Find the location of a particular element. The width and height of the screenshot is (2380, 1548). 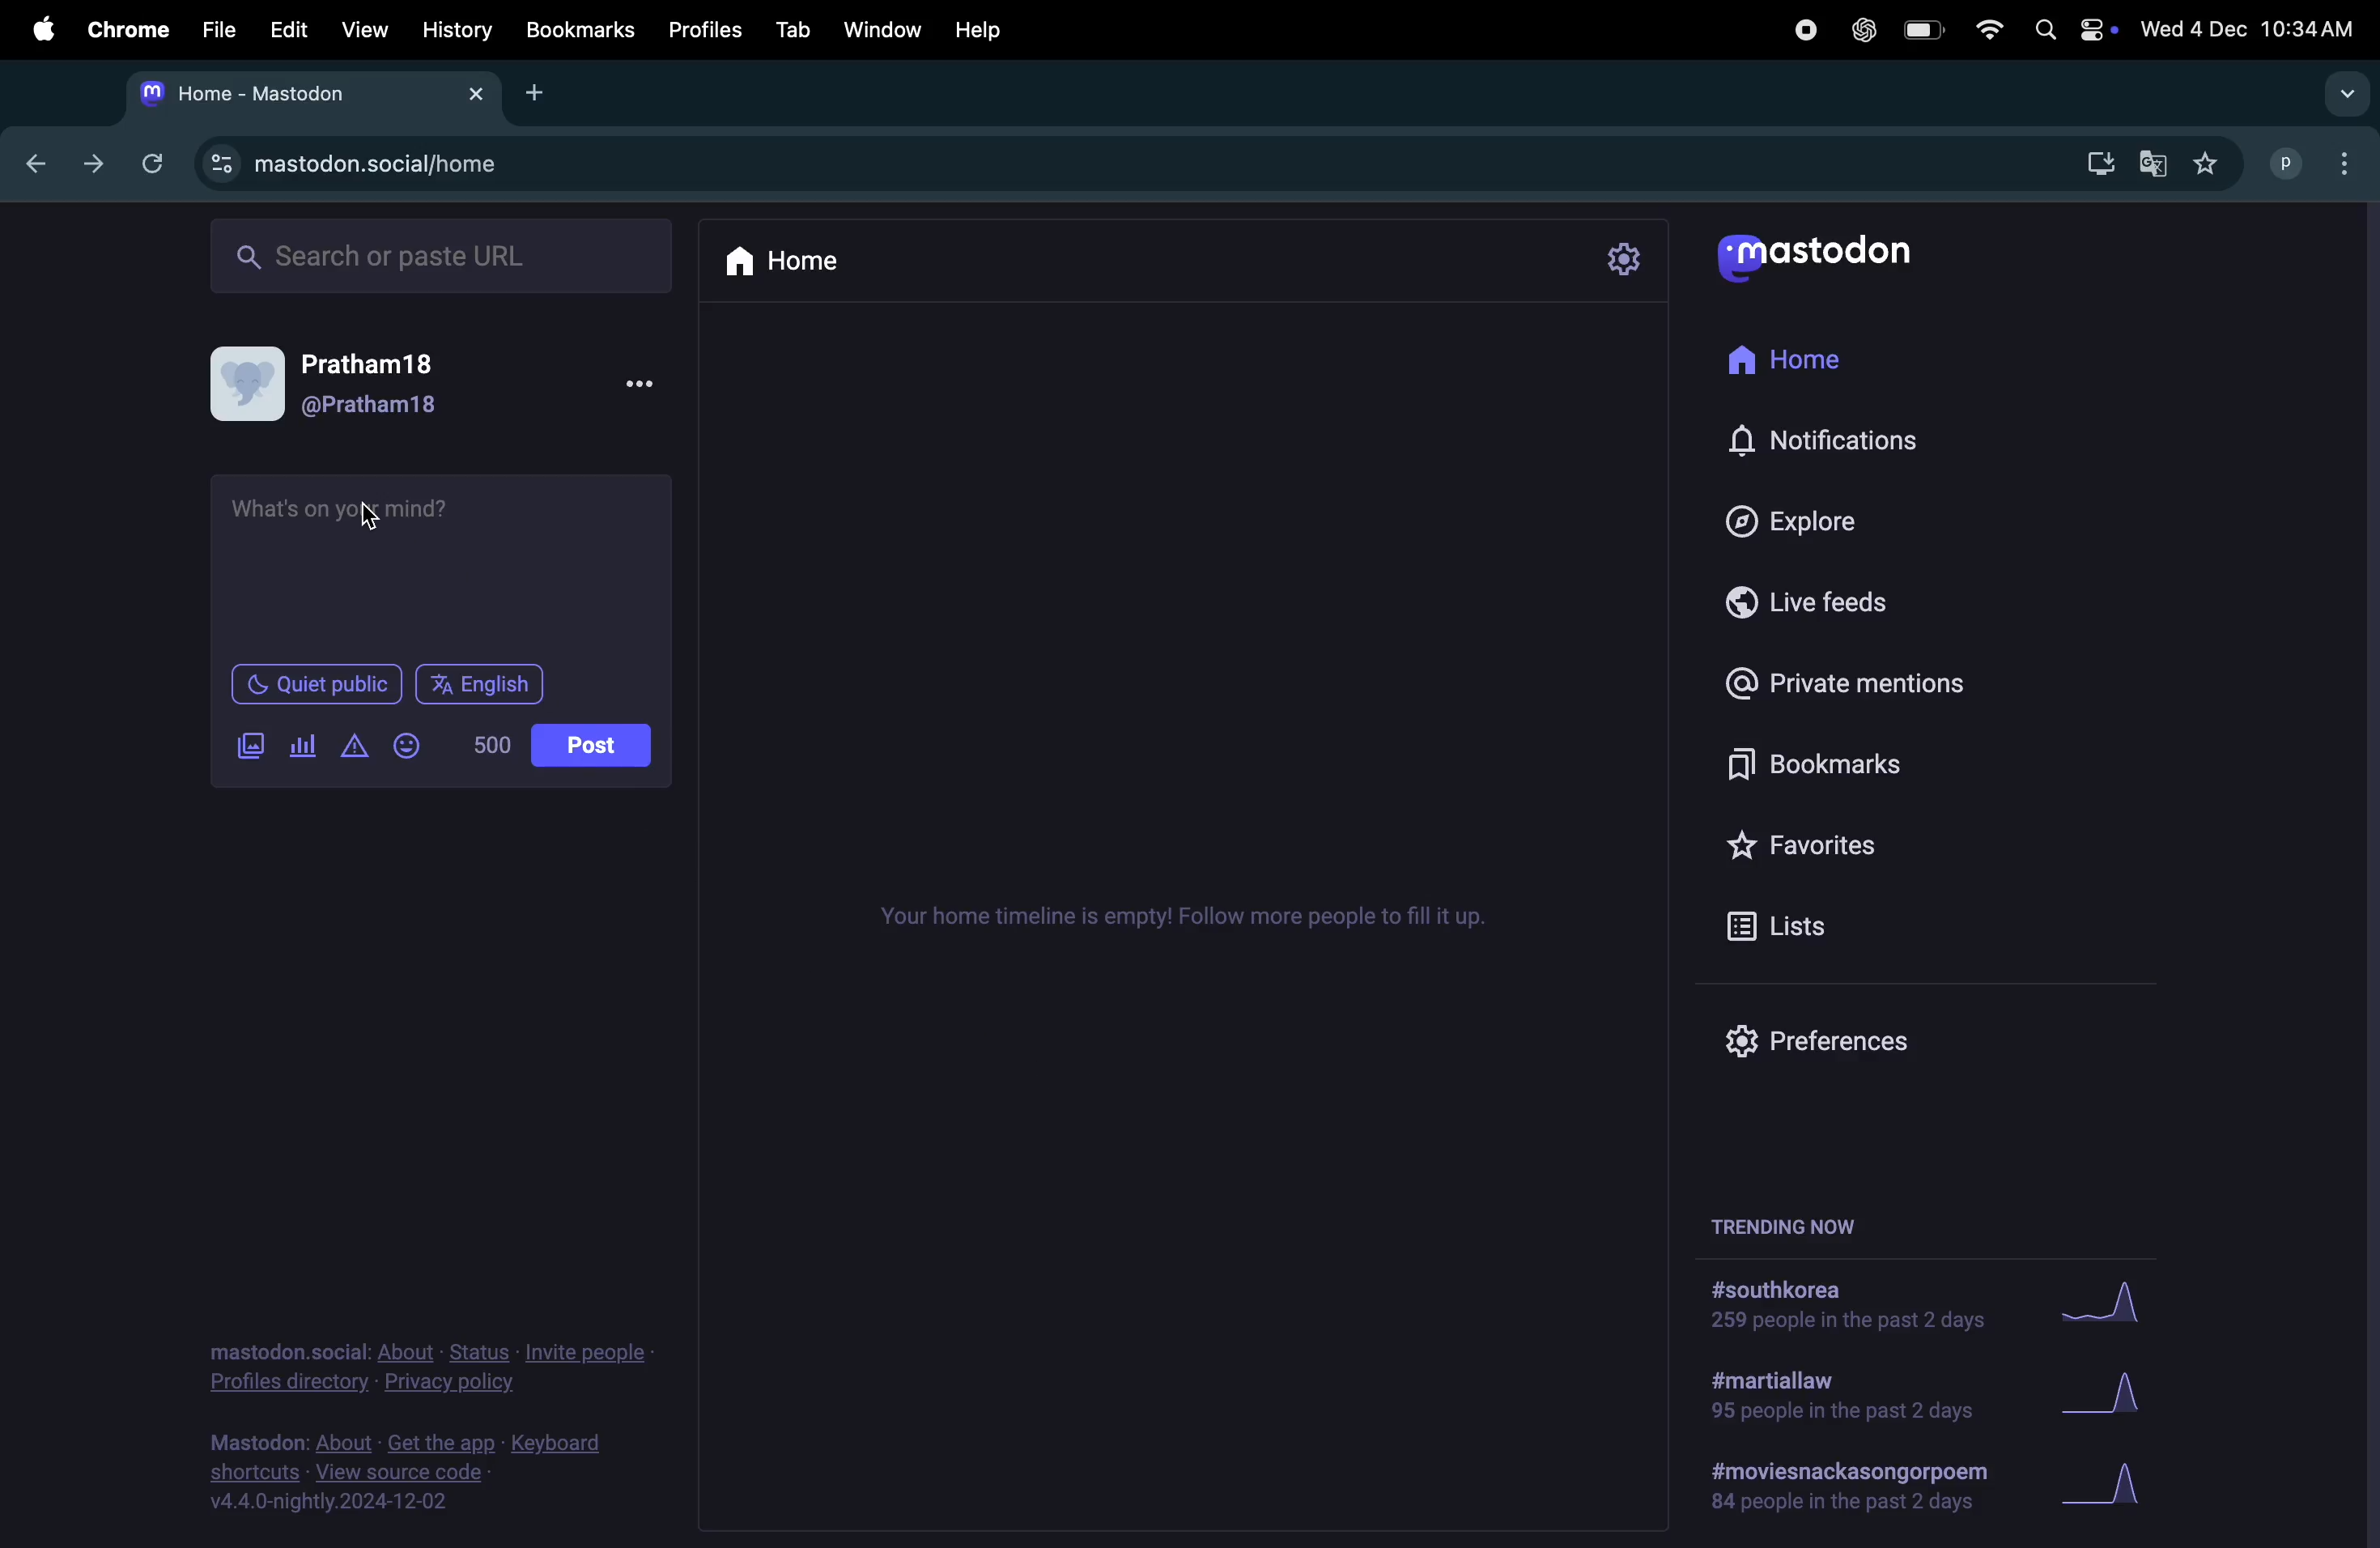

favourites is located at coordinates (2209, 163).